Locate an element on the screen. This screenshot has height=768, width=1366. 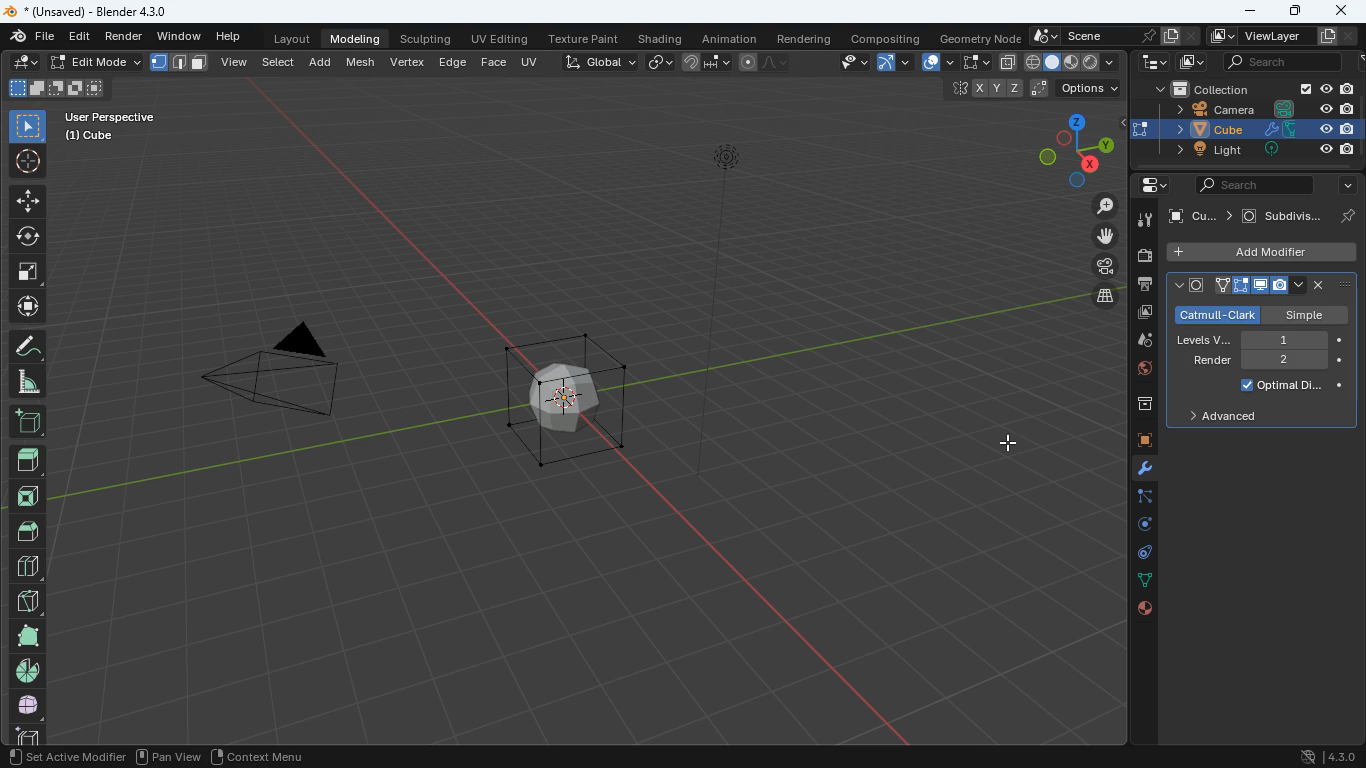
mesh is located at coordinates (361, 62).